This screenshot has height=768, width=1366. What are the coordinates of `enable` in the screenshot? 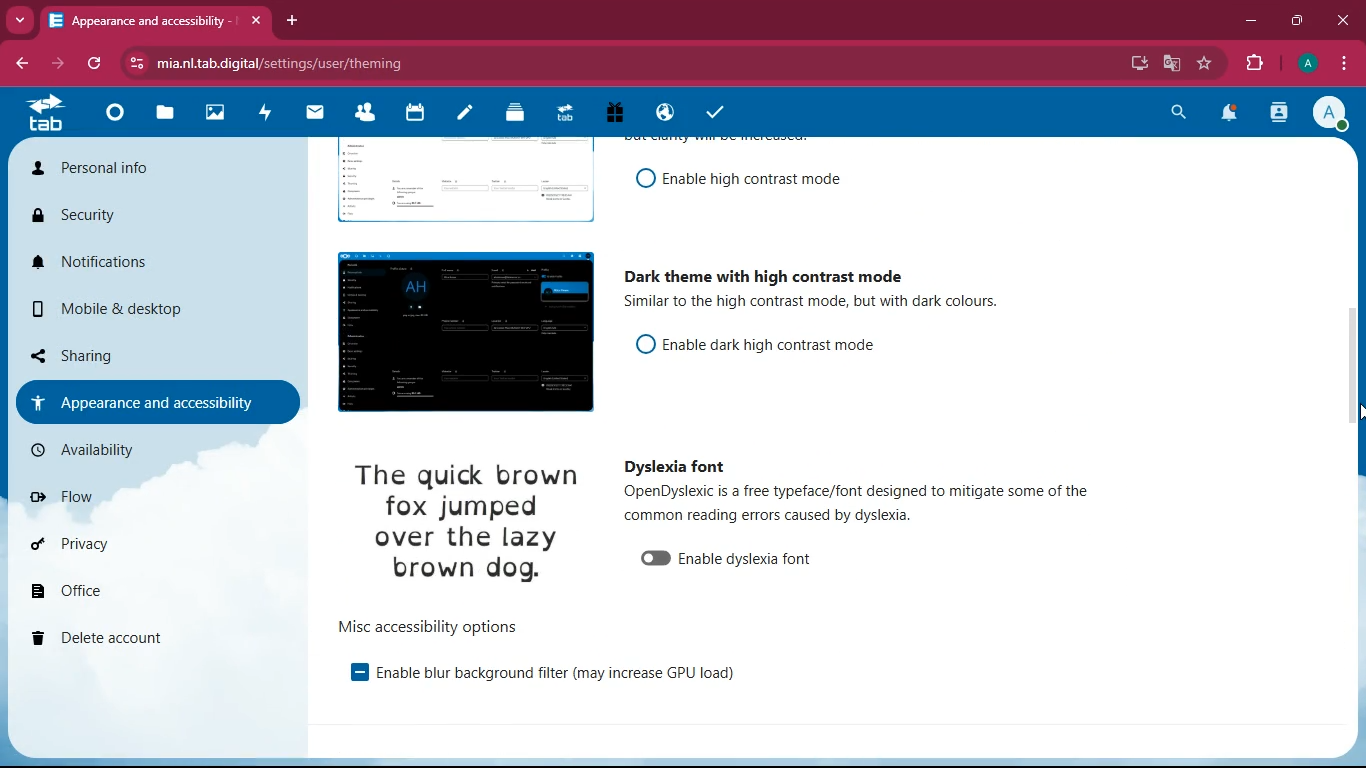 It's located at (751, 179).